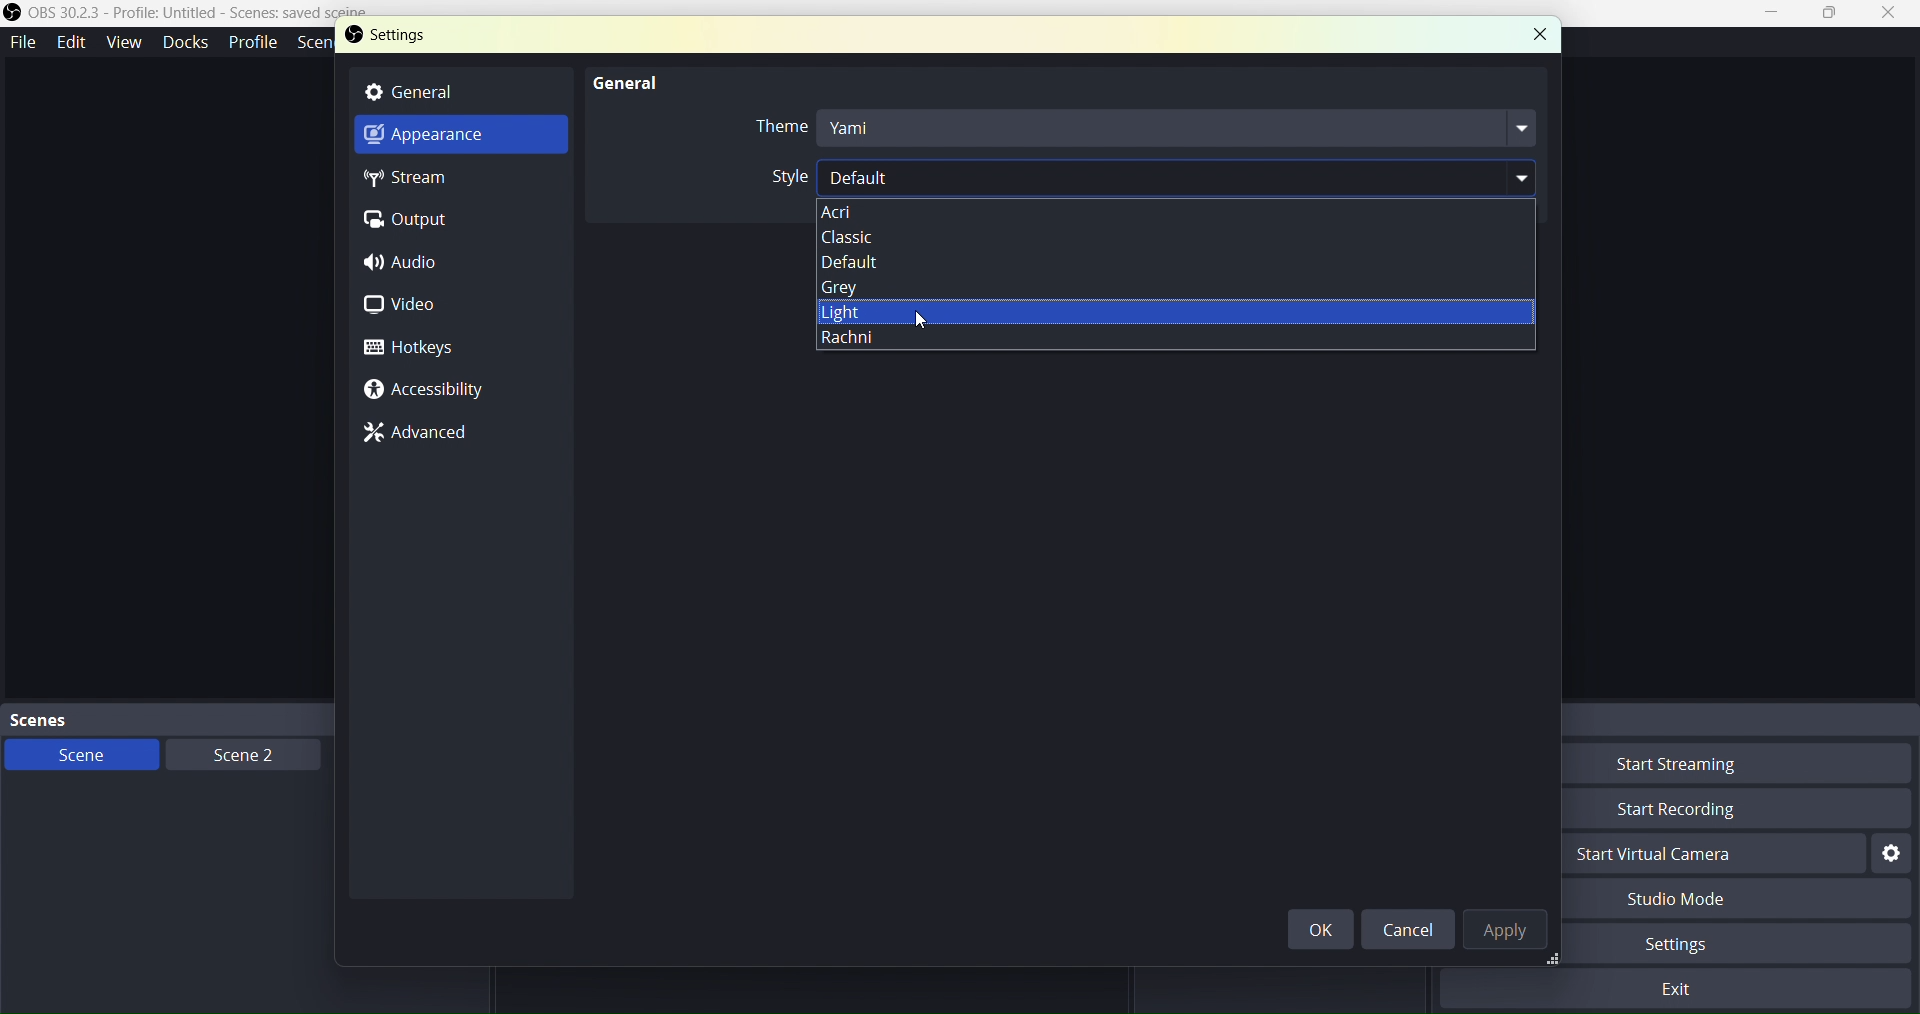 The height and width of the screenshot is (1014, 1920). What do you see at coordinates (448, 139) in the screenshot?
I see `Appereance` at bounding box center [448, 139].